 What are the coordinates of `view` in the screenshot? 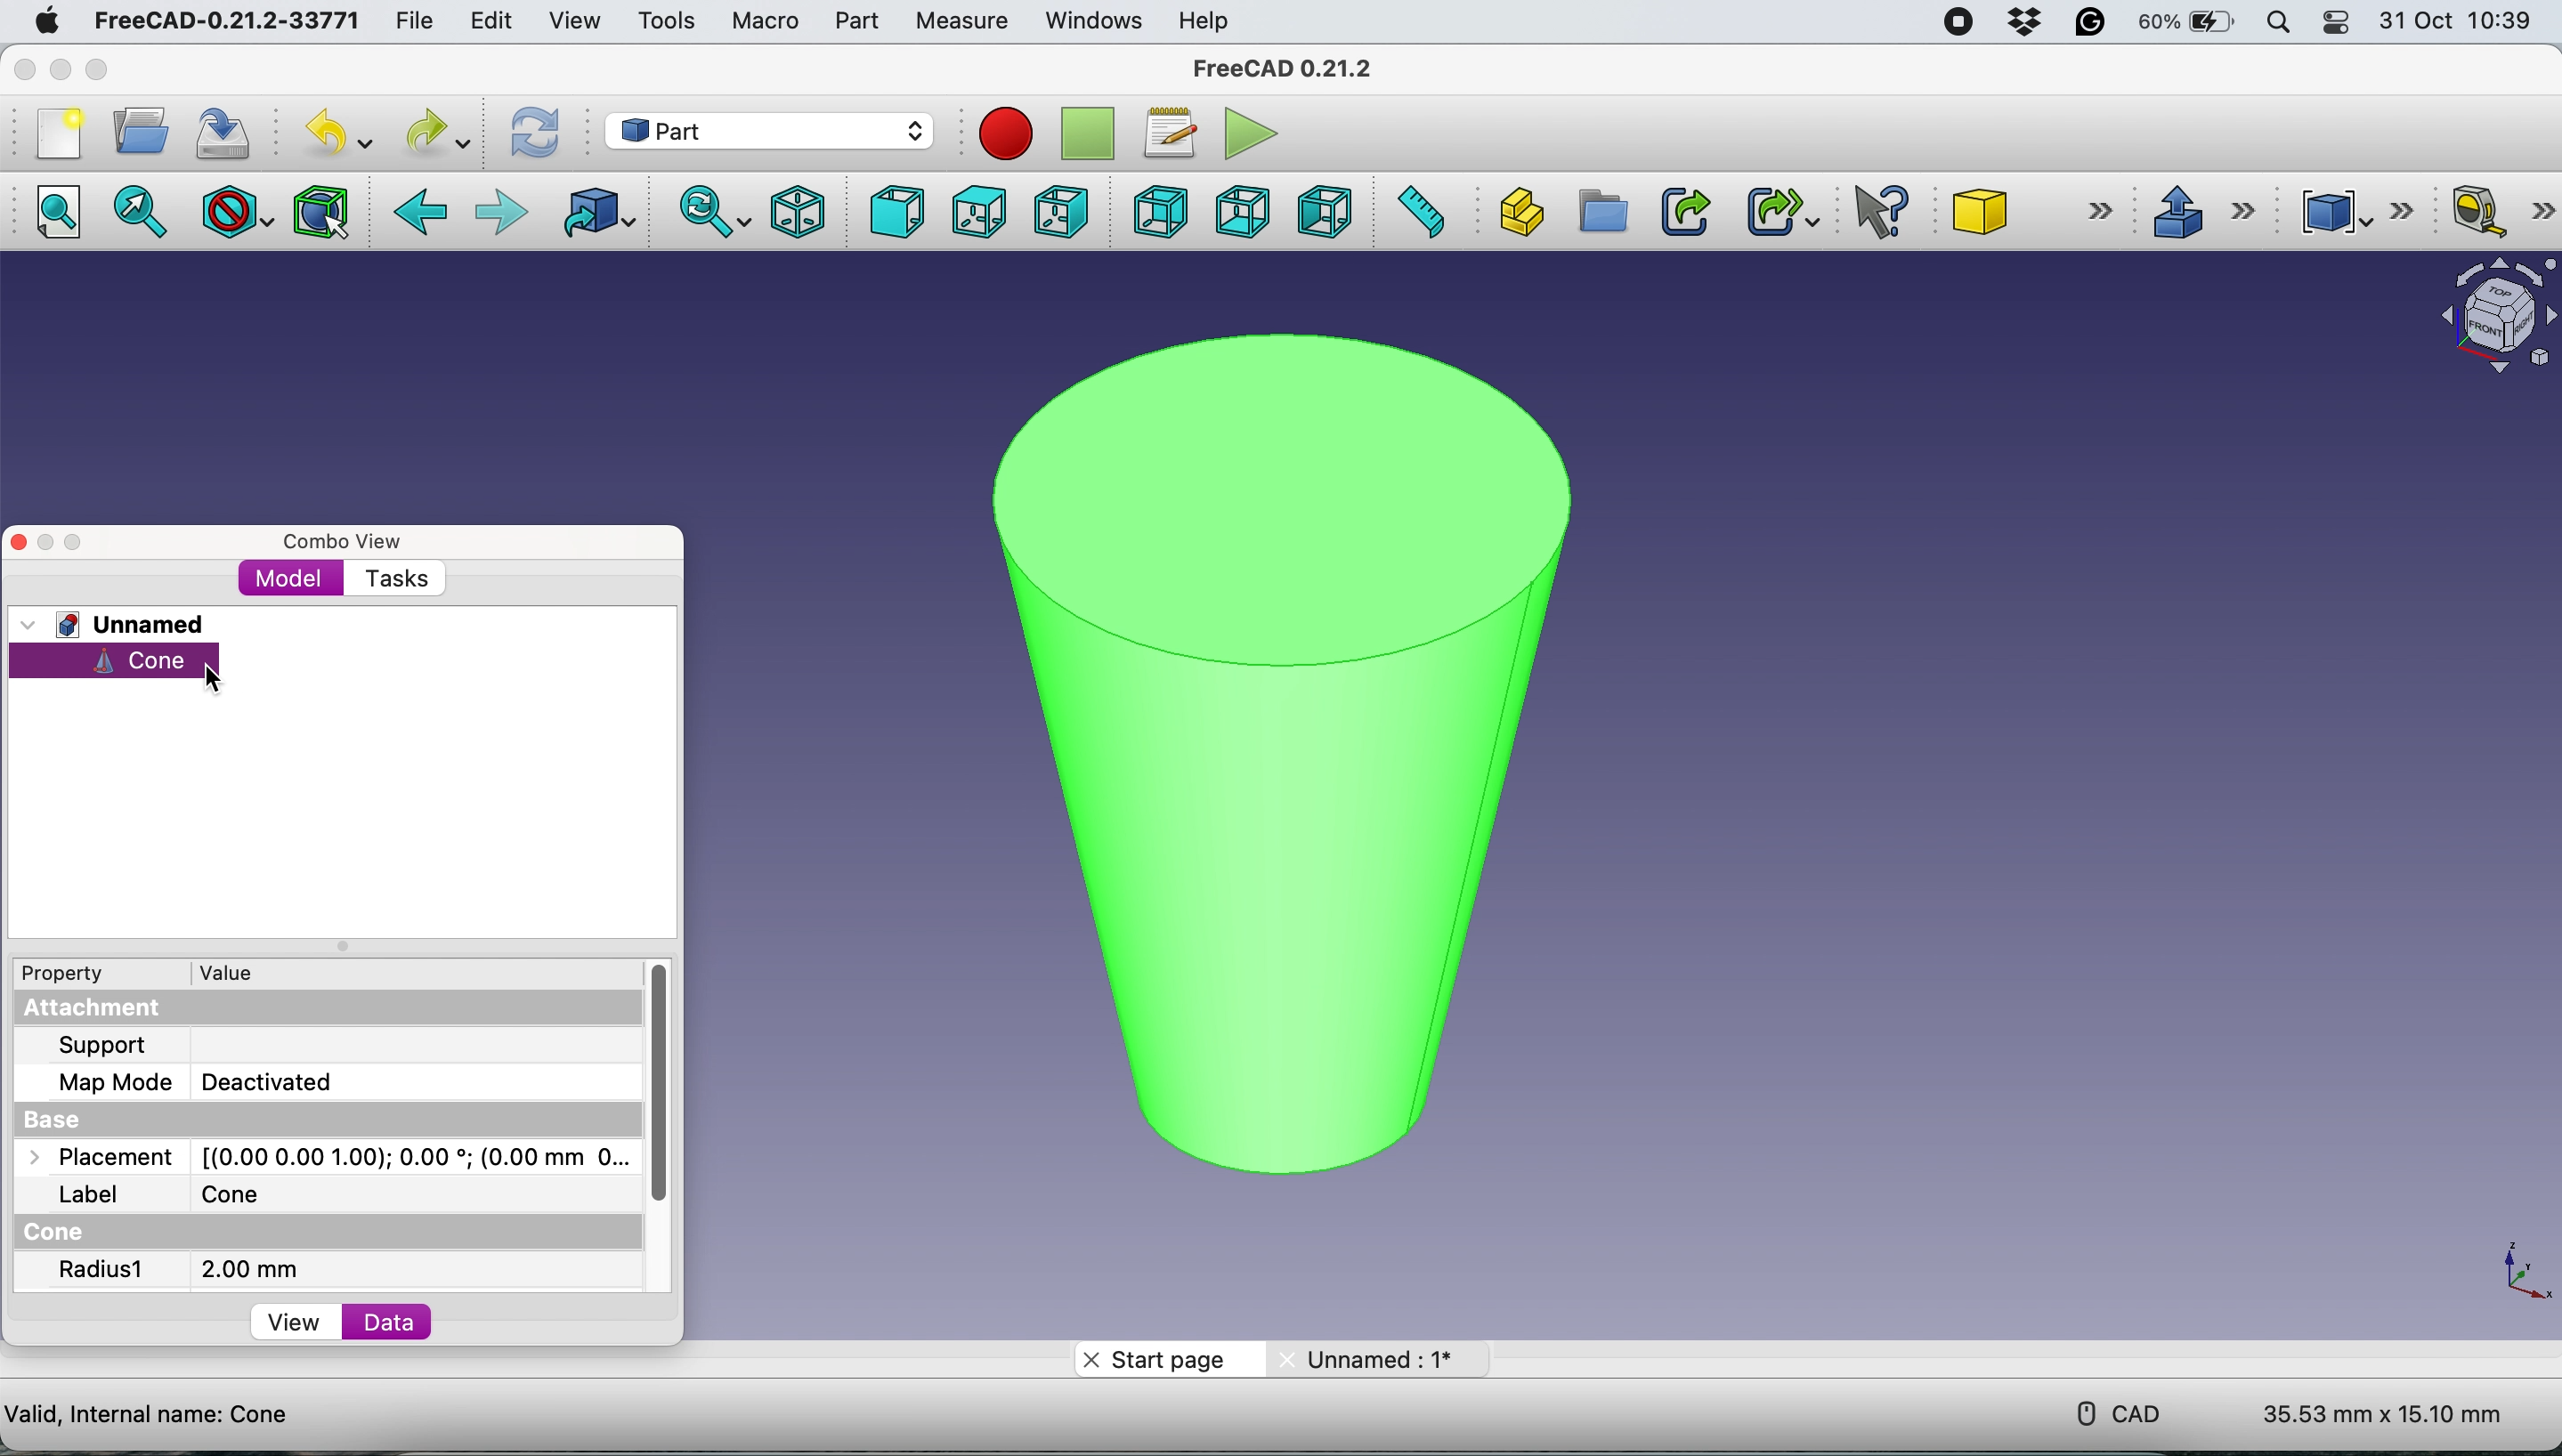 It's located at (298, 1325).